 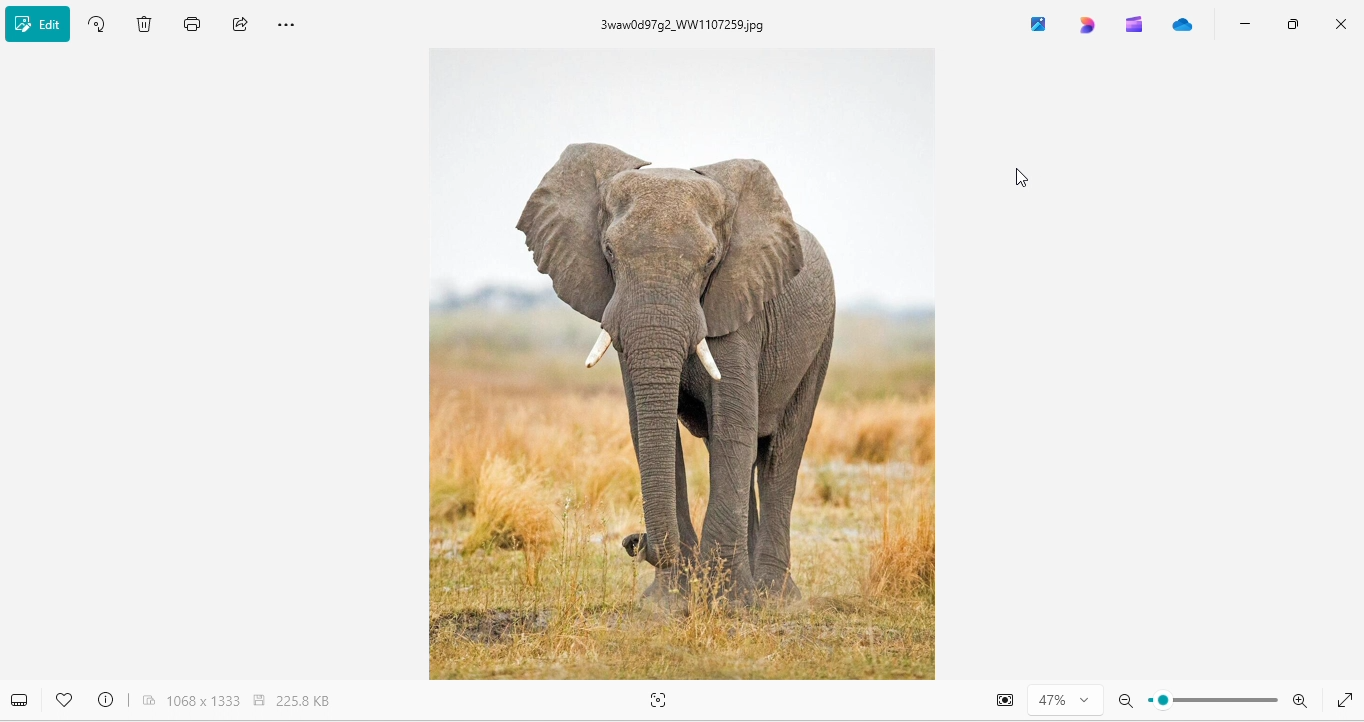 What do you see at coordinates (292, 23) in the screenshot?
I see `option` at bounding box center [292, 23].